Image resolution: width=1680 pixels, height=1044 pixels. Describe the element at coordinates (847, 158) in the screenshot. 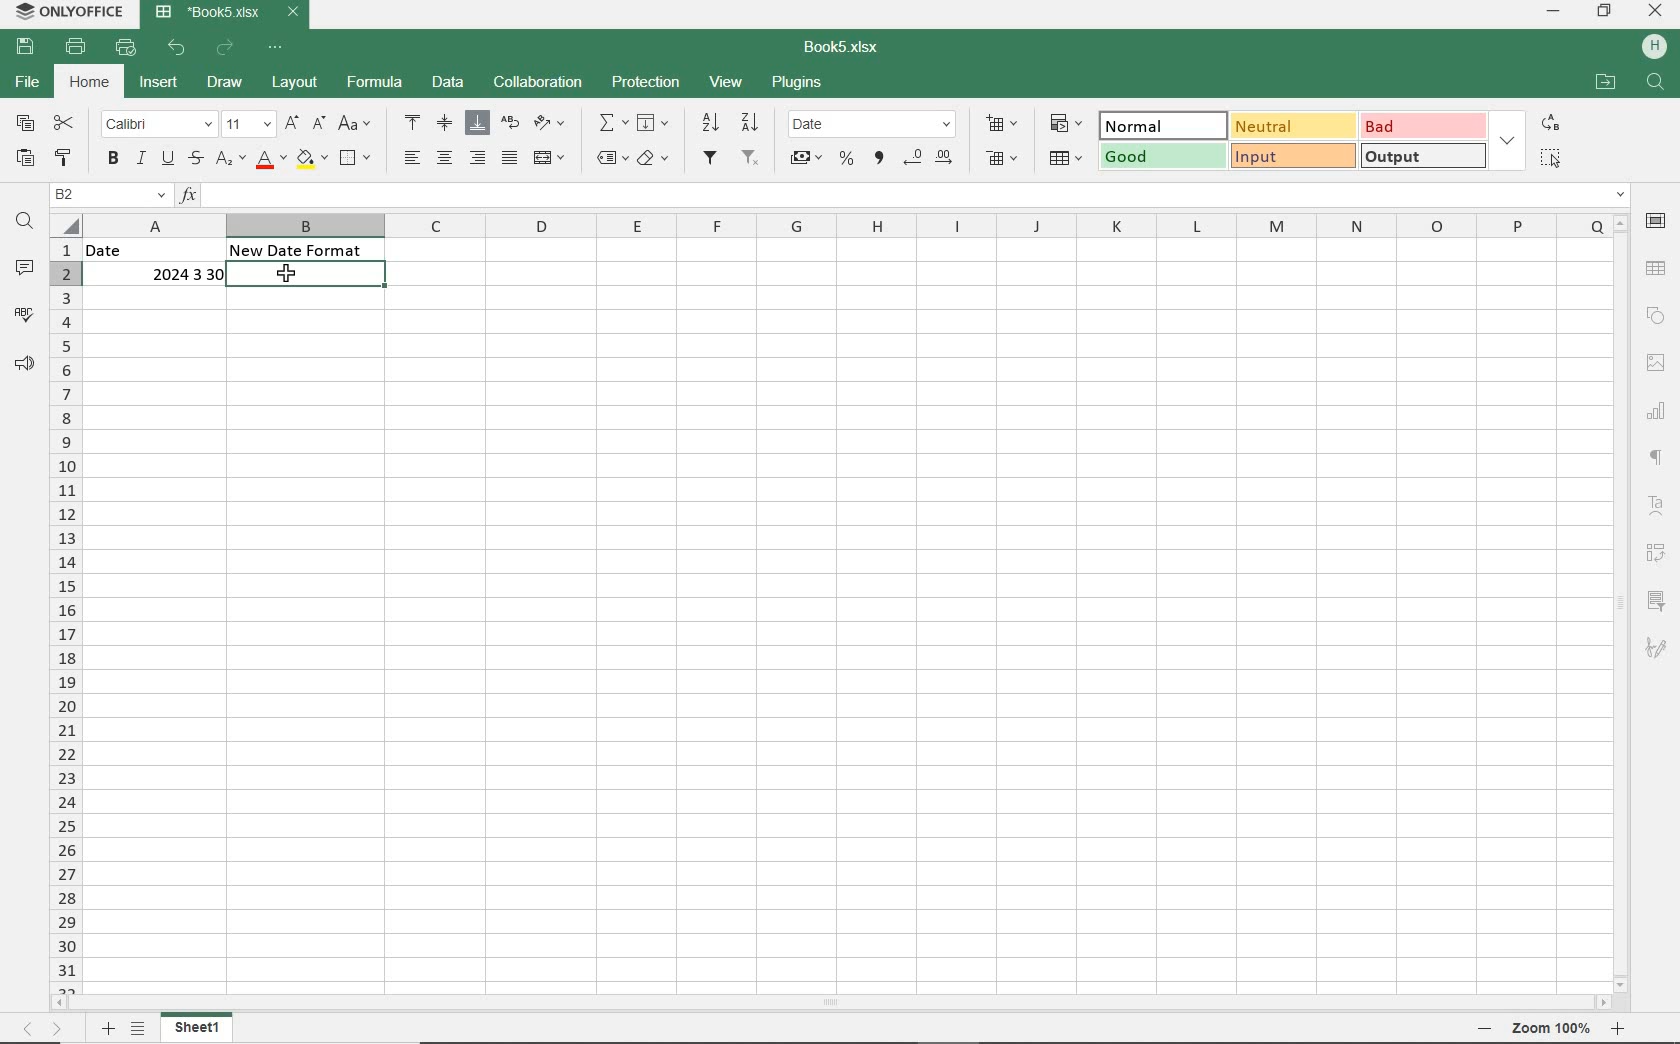

I see `PERCENT STYLE` at that location.